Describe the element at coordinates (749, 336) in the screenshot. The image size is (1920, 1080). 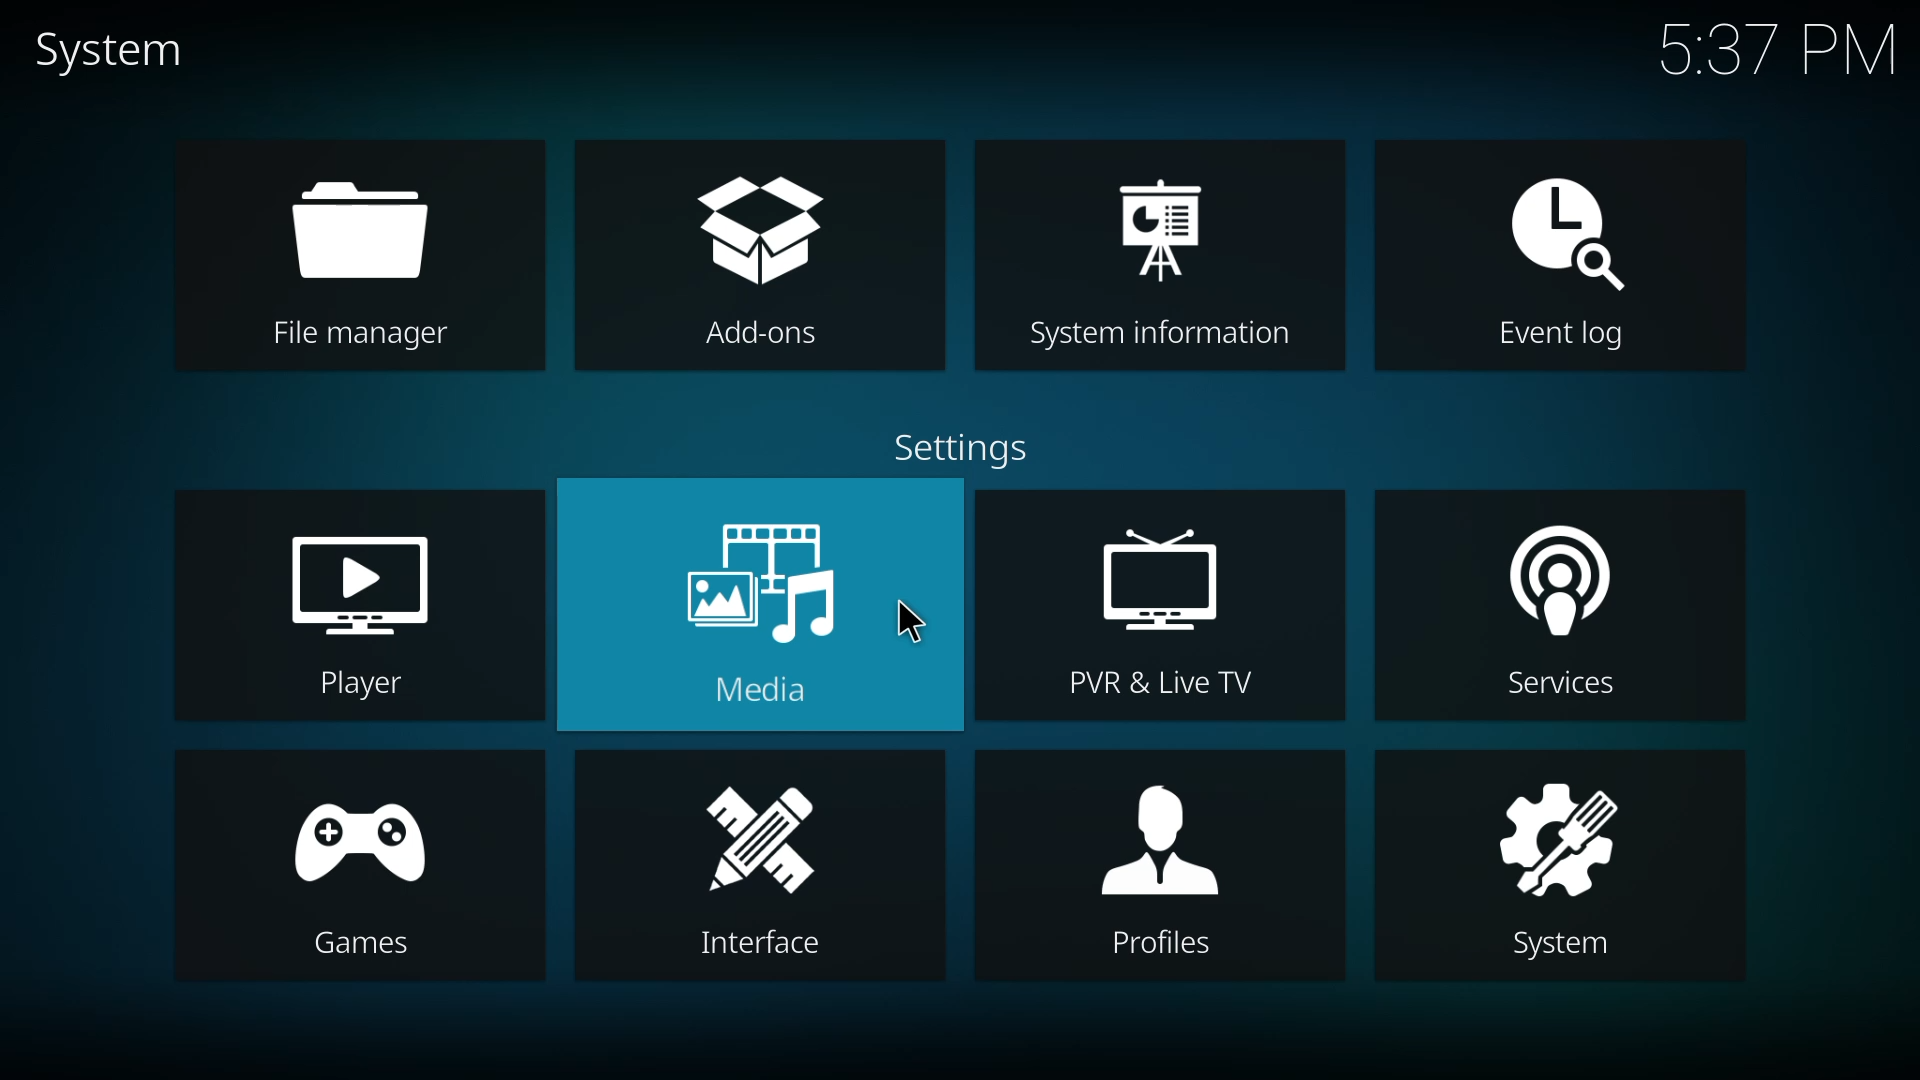
I see `Add-ons` at that location.